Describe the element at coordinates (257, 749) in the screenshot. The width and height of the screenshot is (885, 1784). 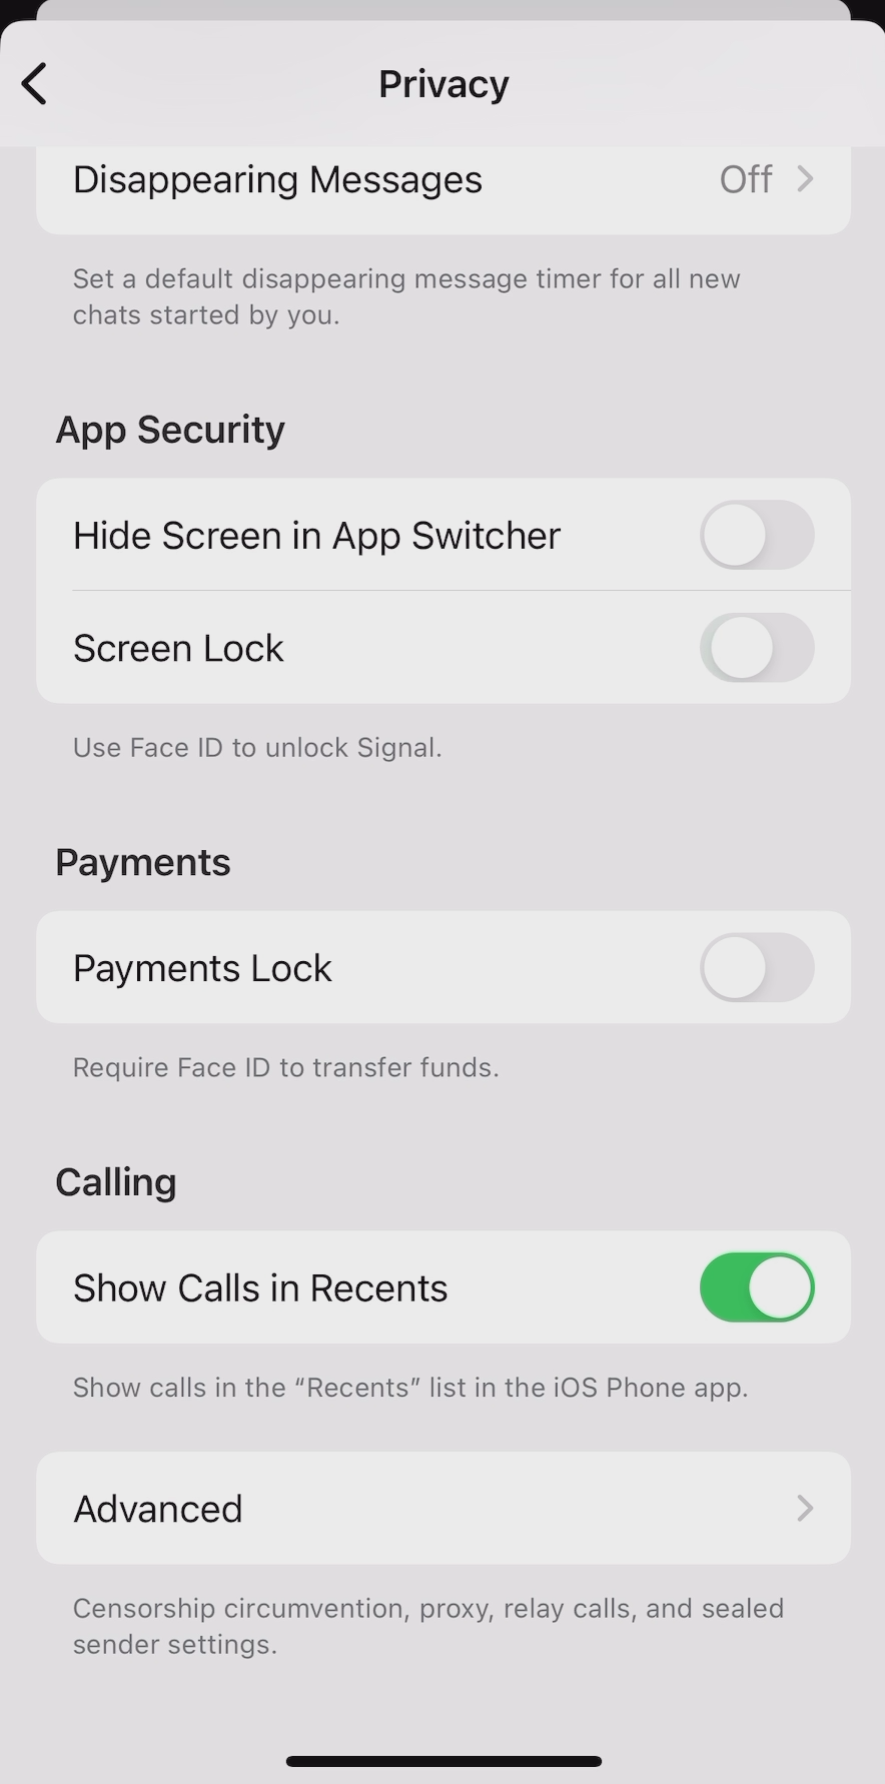
I see `Use Face ID to unlock Signal.` at that location.